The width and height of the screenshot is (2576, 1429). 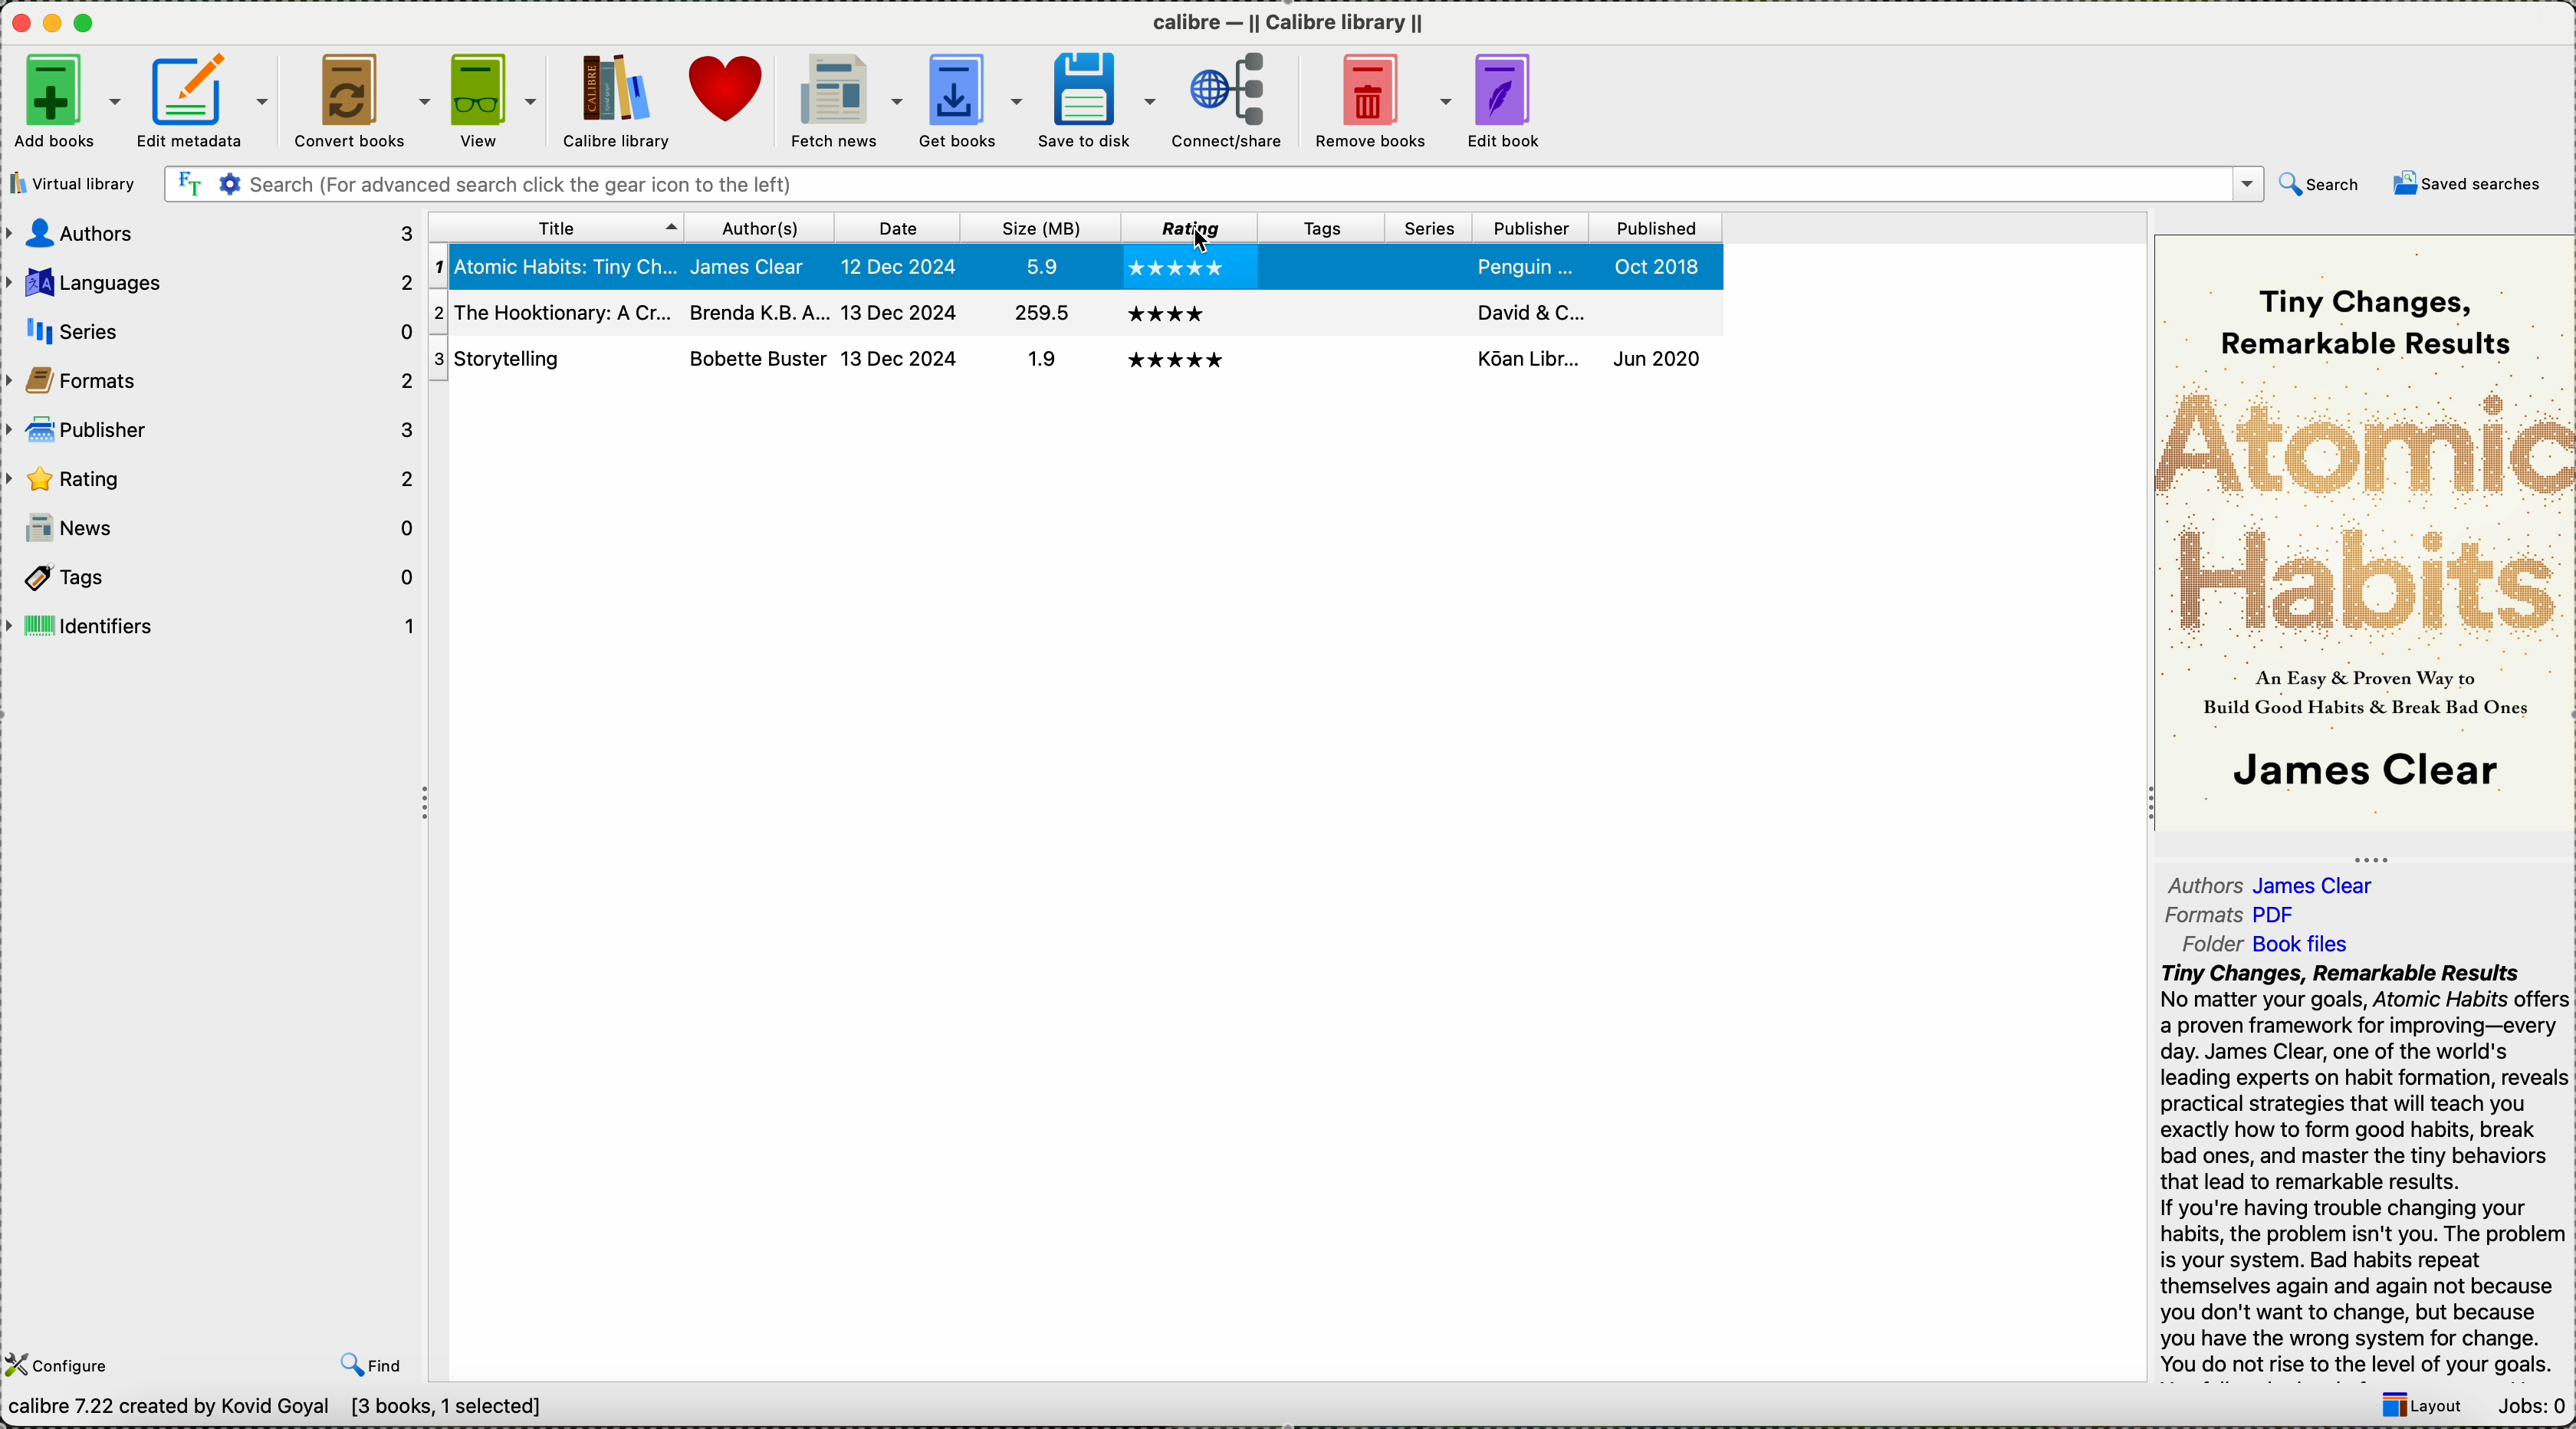 What do you see at coordinates (757, 266) in the screenshot?
I see `James Clear` at bounding box center [757, 266].